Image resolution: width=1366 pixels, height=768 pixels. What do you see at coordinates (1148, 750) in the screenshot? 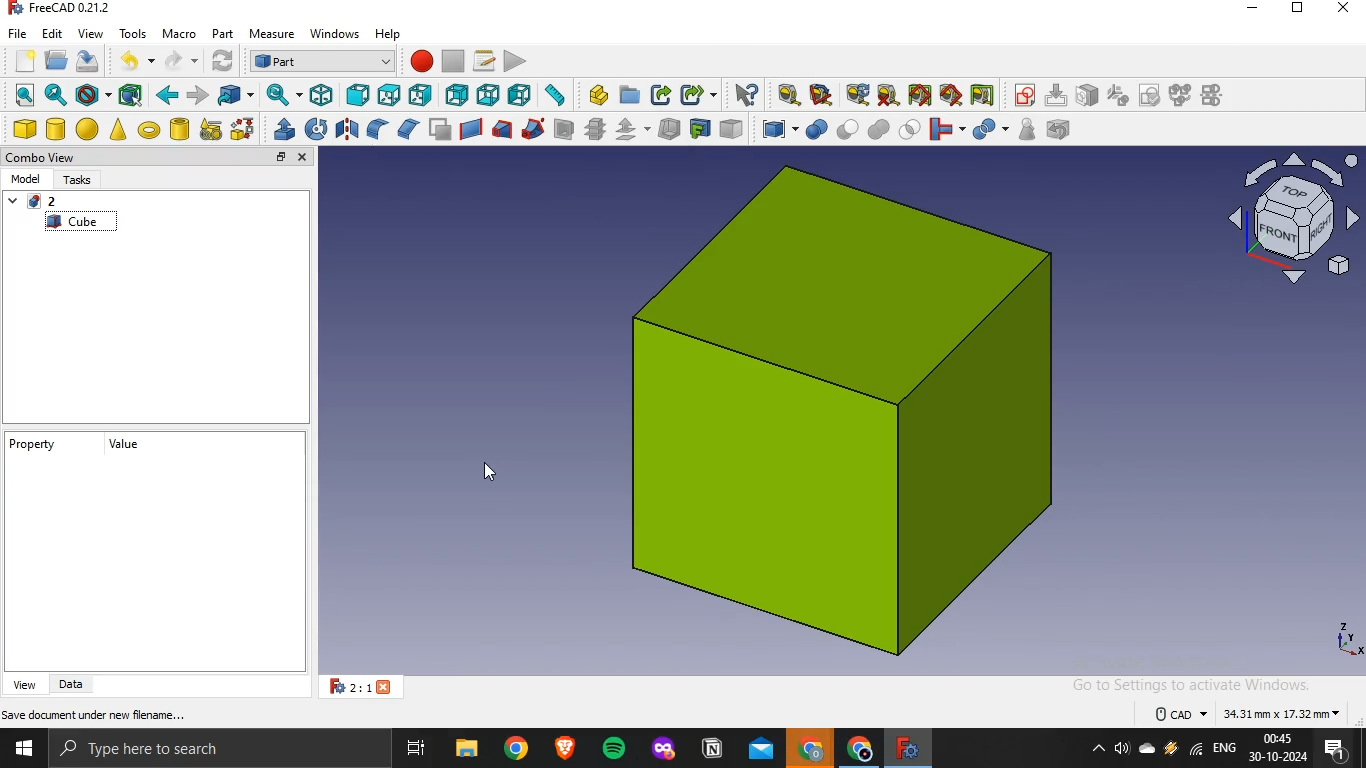
I see `onedrive` at bounding box center [1148, 750].